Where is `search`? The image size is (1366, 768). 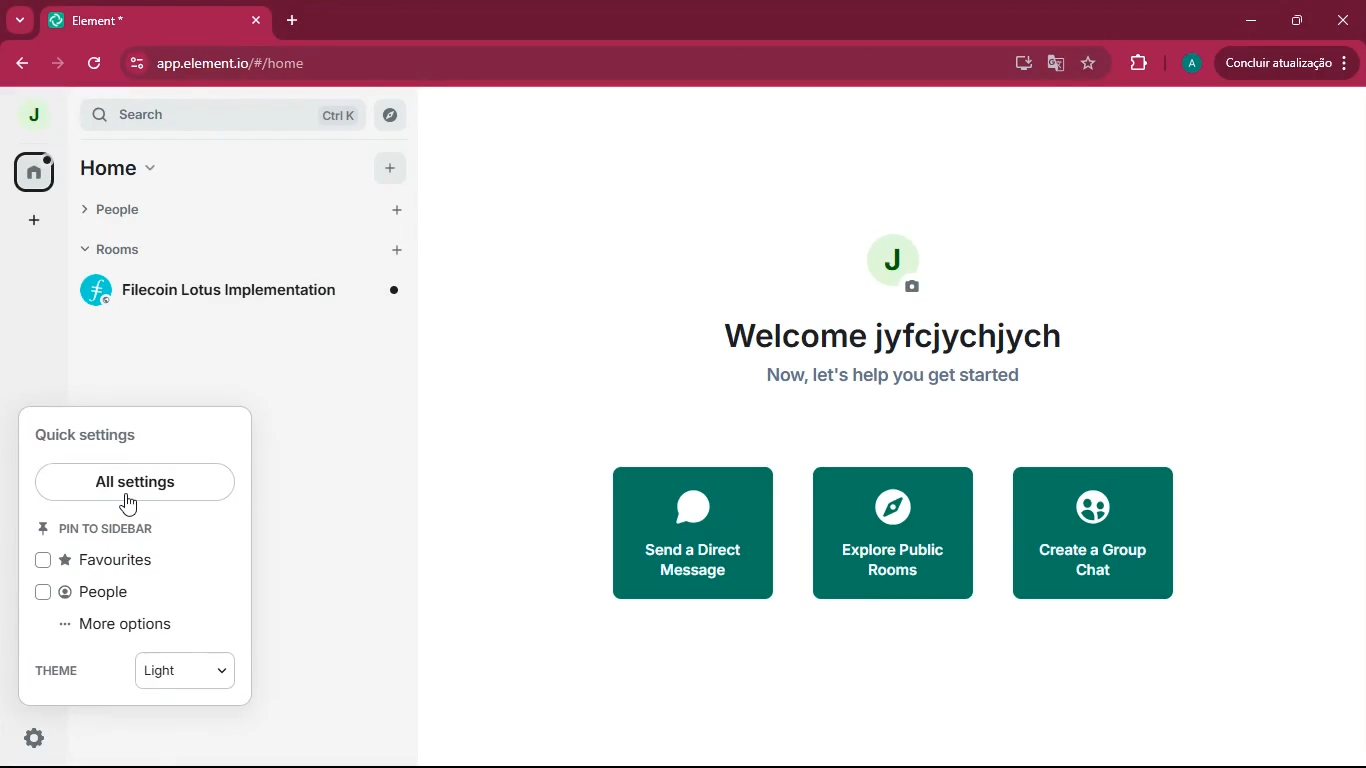 search is located at coordinates (231, 116).